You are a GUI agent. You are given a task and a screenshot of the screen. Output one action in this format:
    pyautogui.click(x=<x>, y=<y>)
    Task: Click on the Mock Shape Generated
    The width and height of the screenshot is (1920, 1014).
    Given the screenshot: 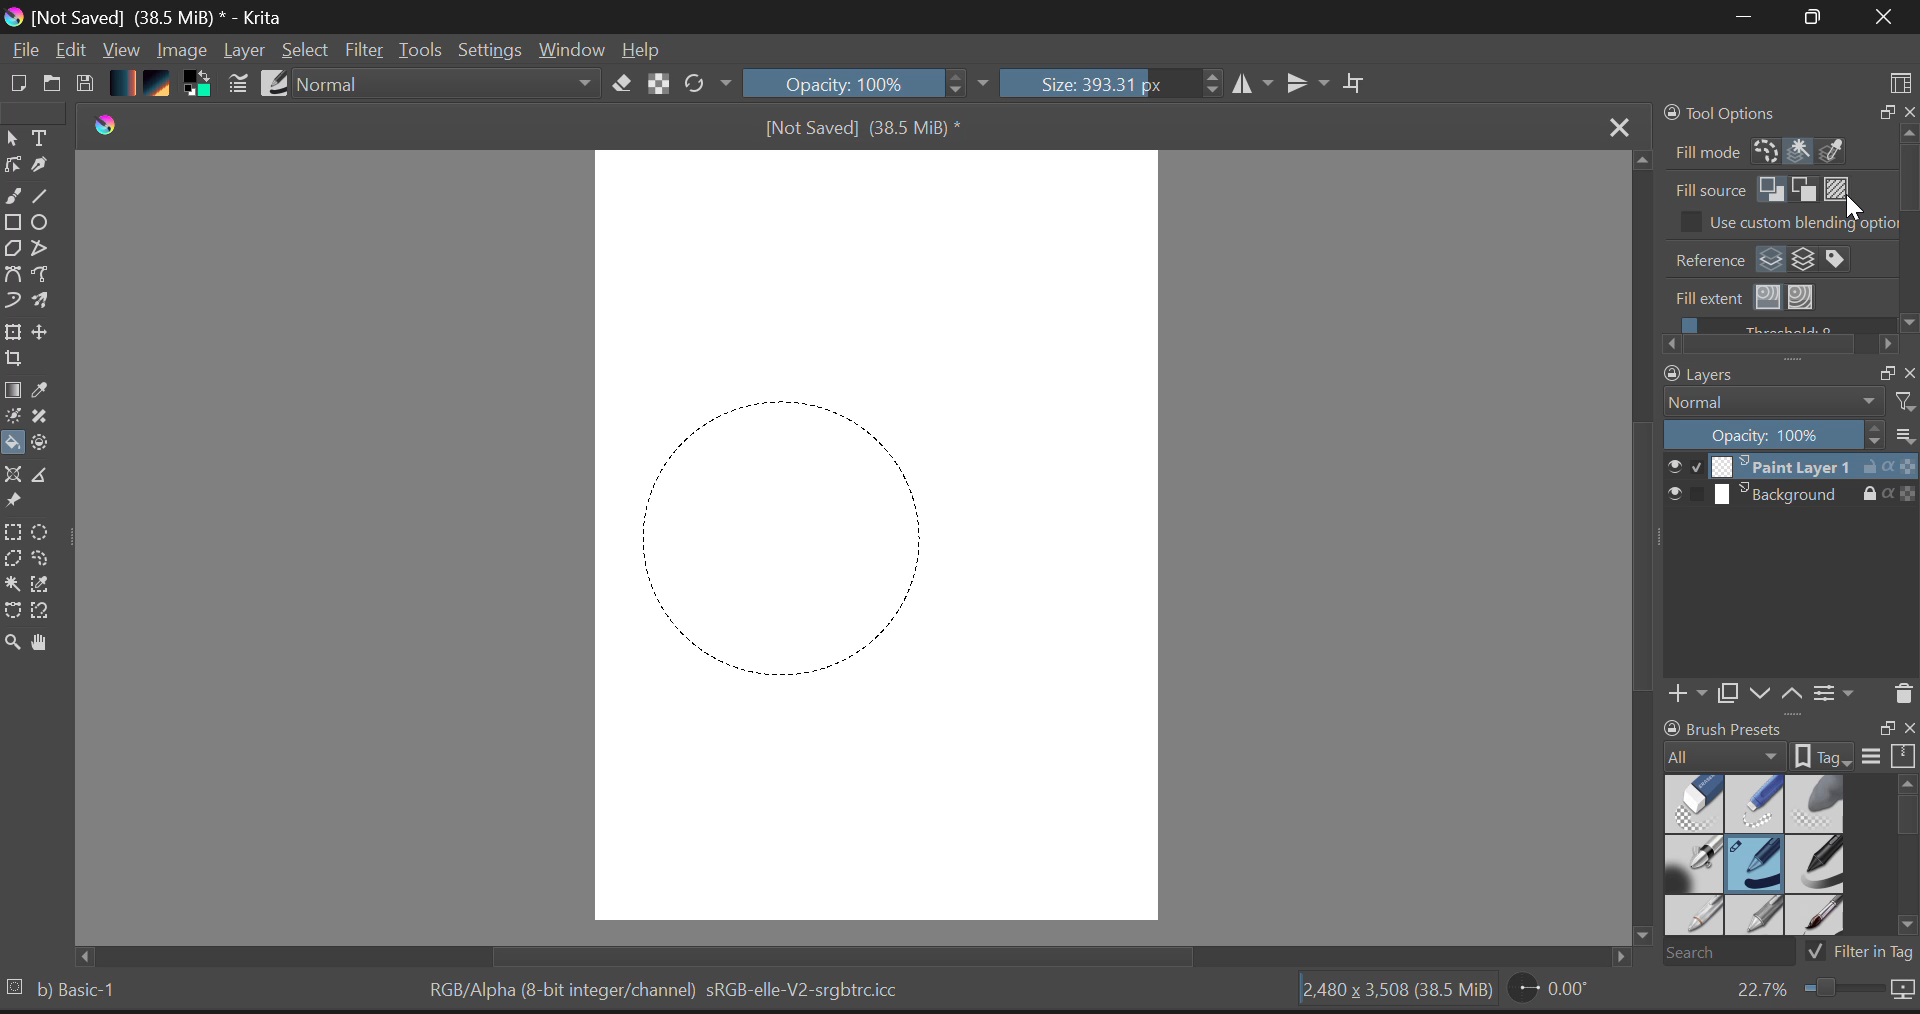 What is the action you would take?
    pyautogui.click(x=773, y=530)
    